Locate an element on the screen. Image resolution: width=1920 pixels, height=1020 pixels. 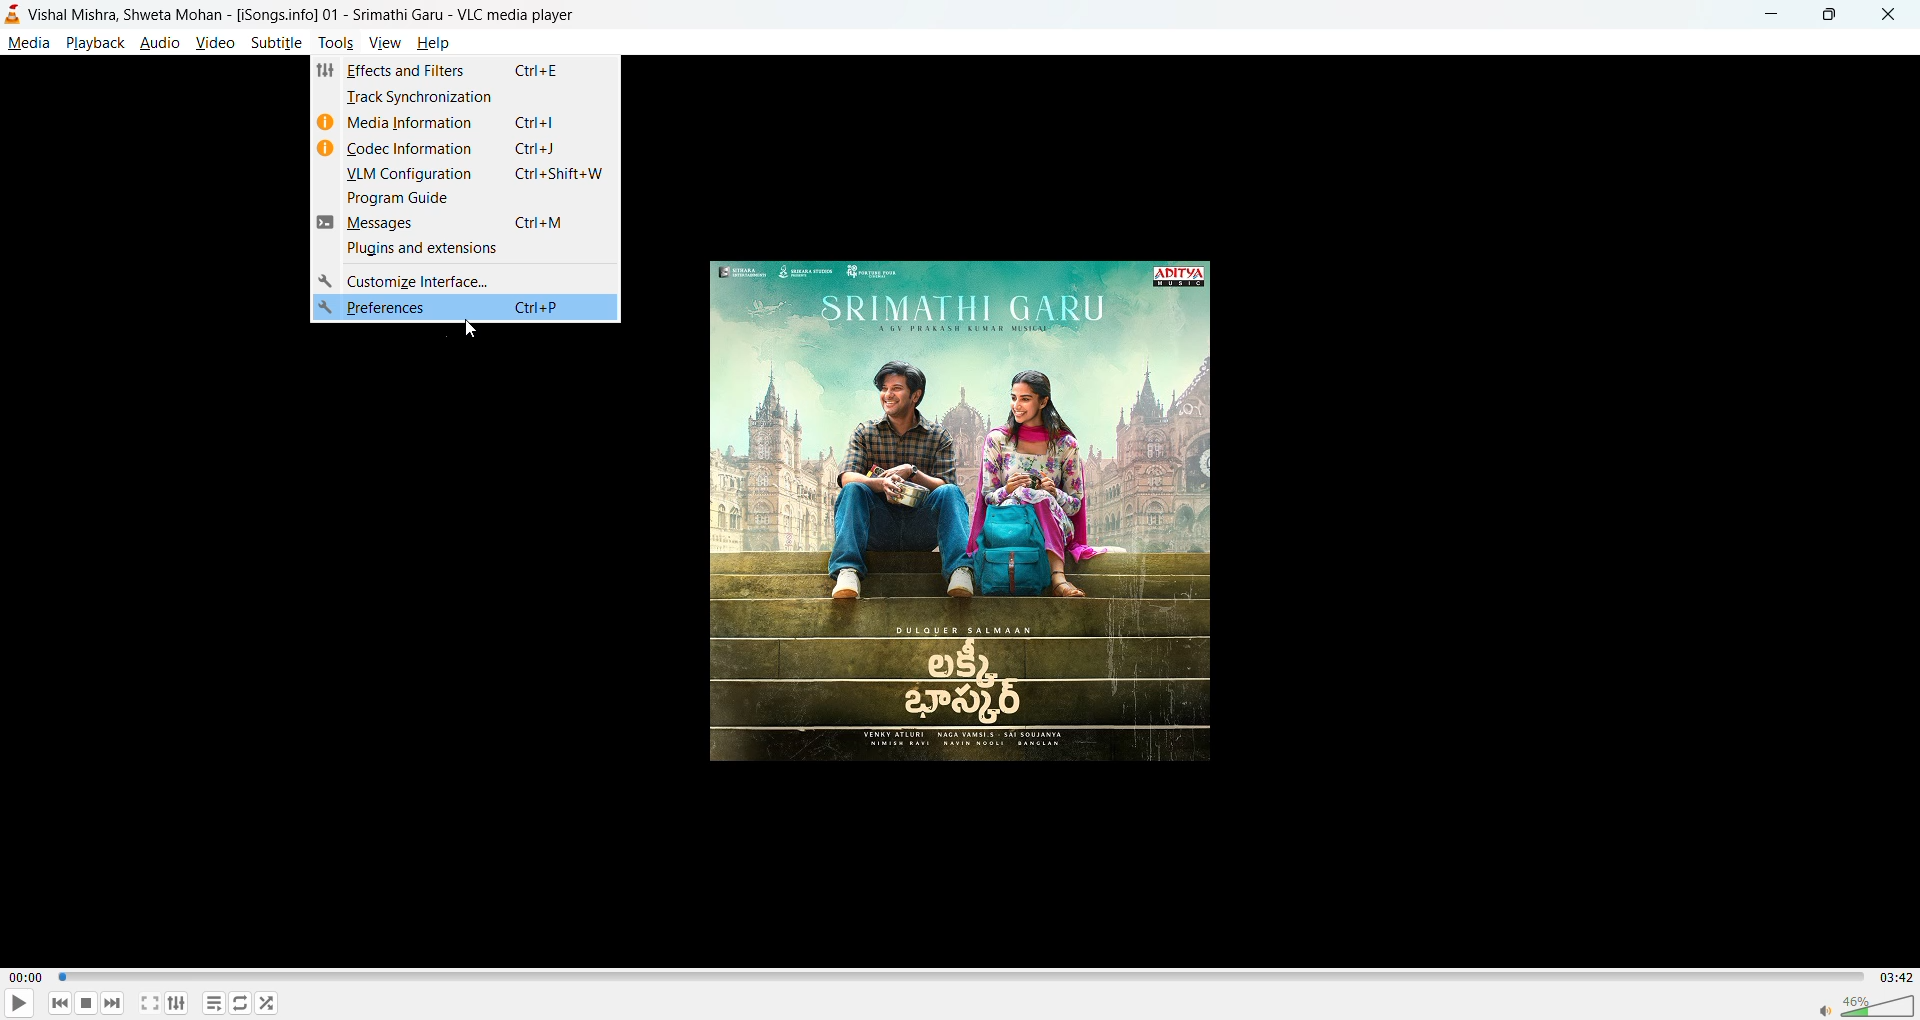
next is located at coordinates (111, 1000).